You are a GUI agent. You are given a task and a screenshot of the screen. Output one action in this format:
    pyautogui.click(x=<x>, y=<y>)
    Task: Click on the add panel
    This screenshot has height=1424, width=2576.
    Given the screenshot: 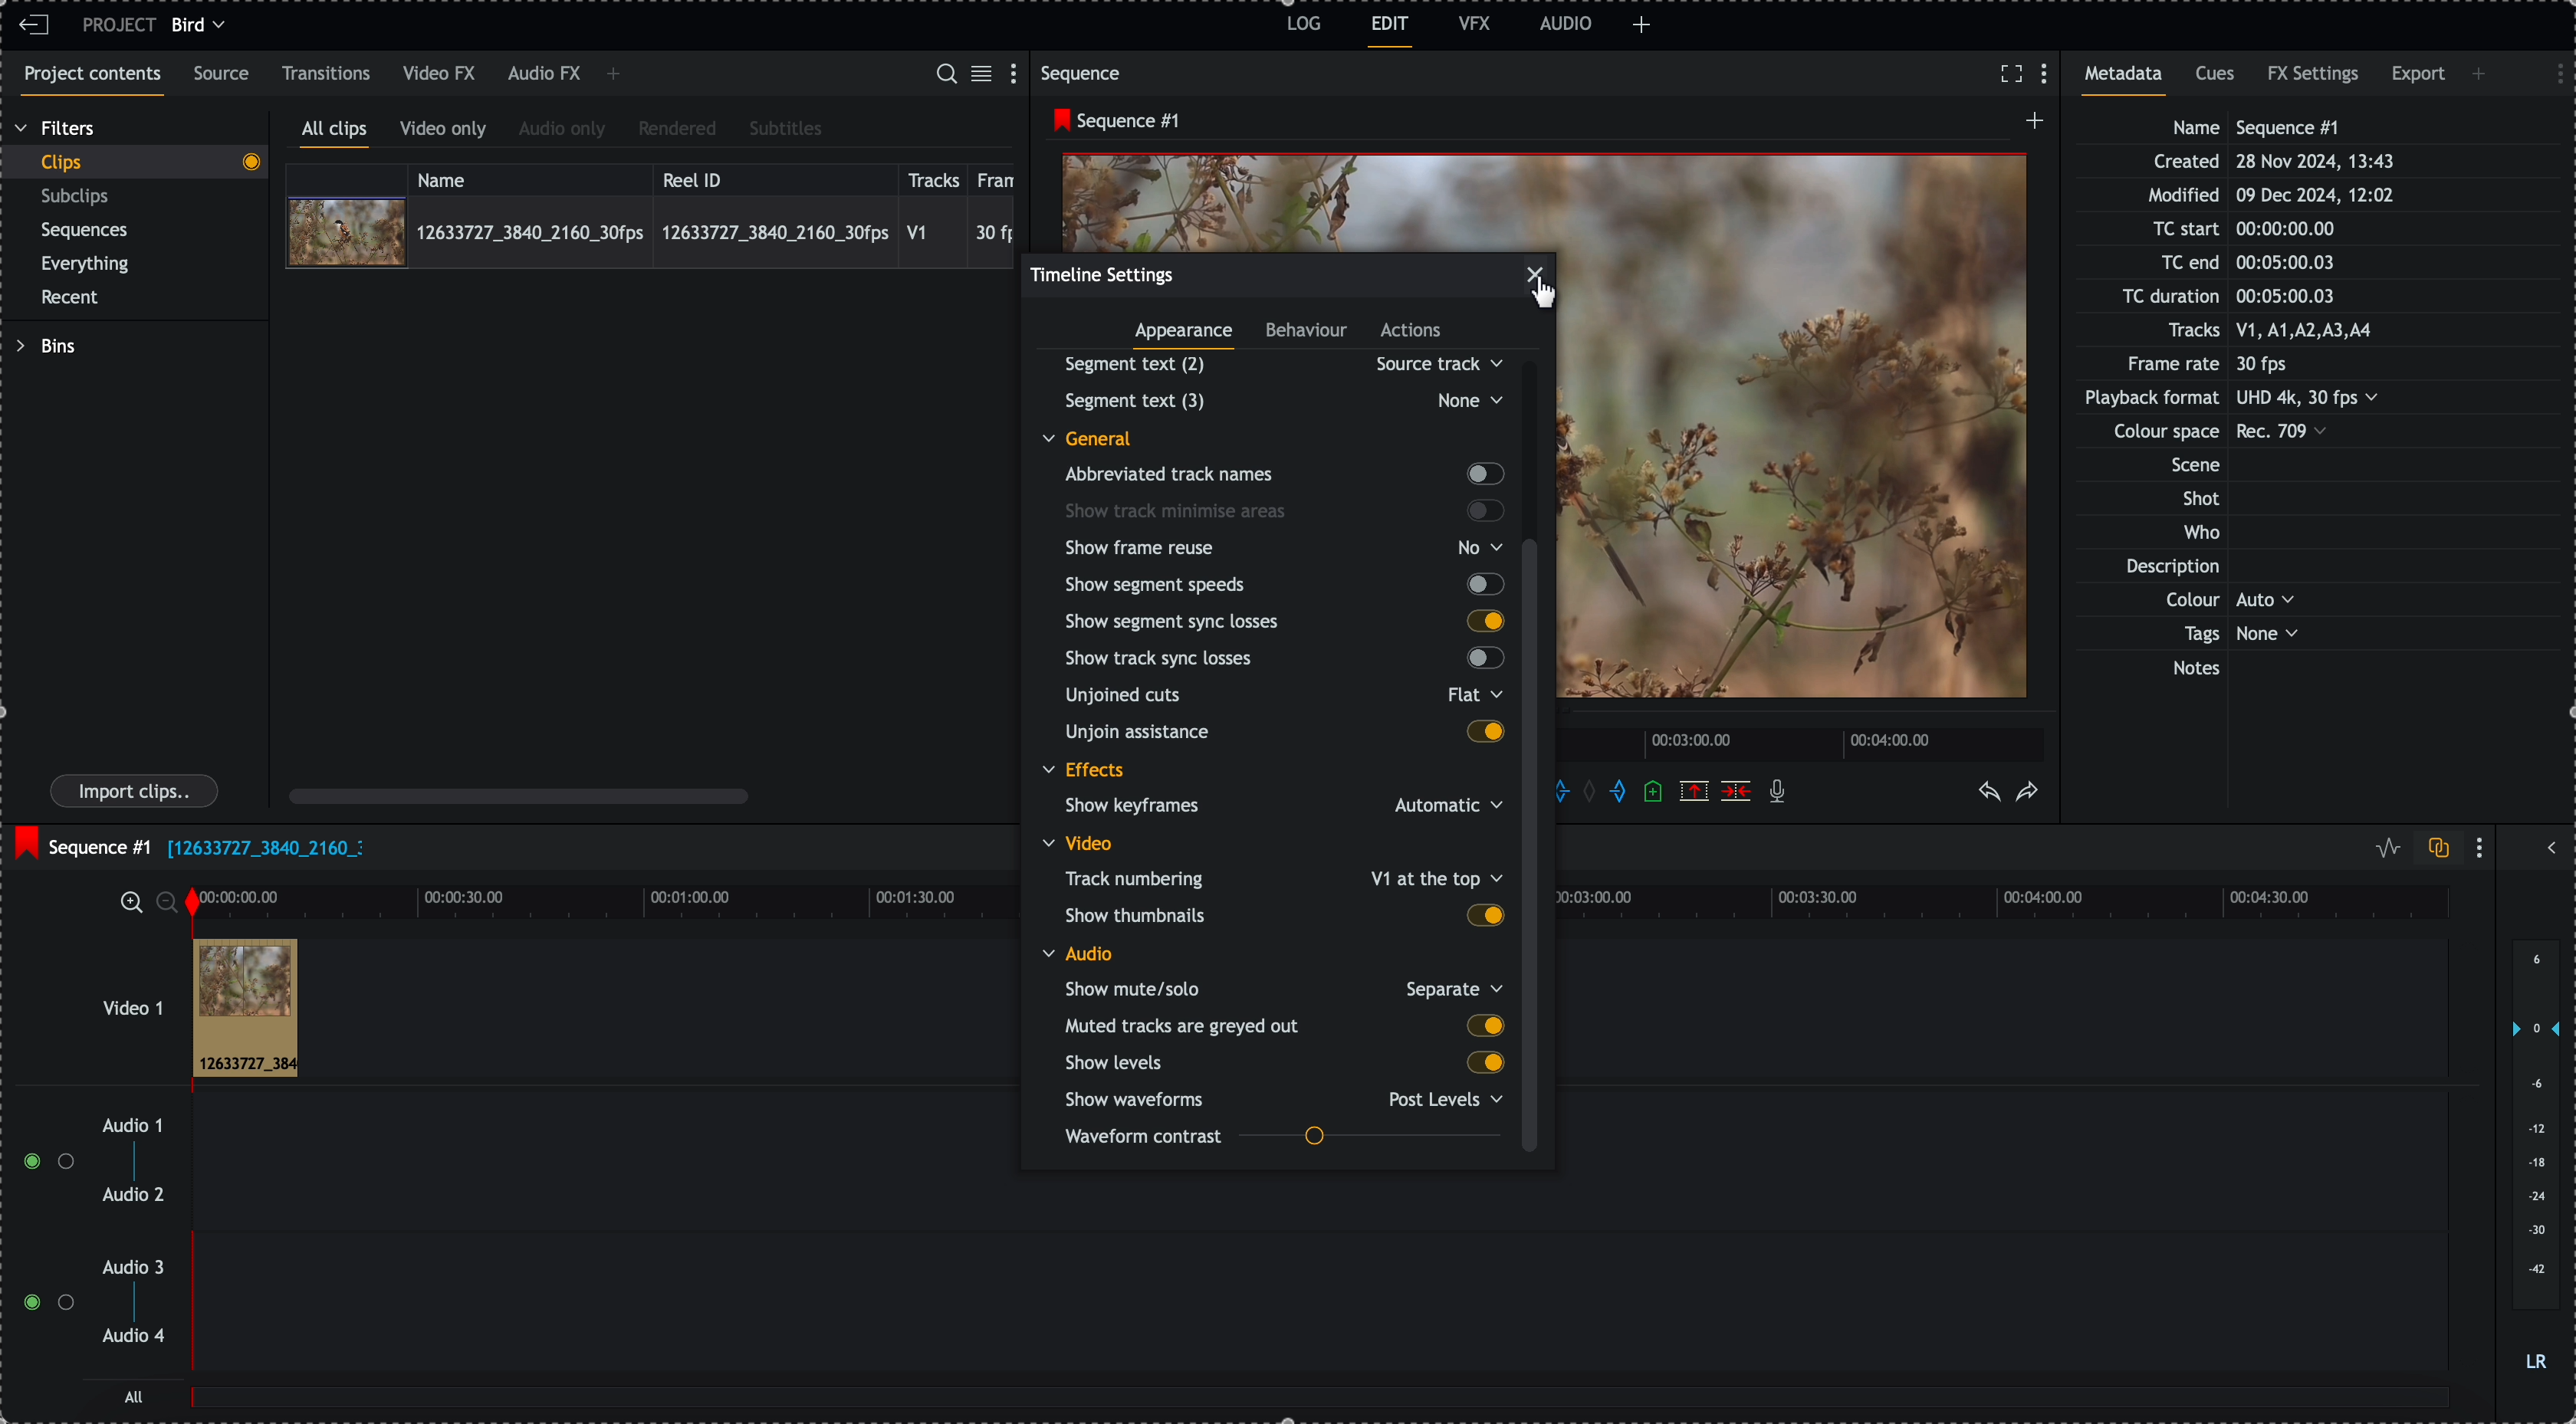 What is the action you would take?
    pyautogui.click(x=2482, y=74)
    